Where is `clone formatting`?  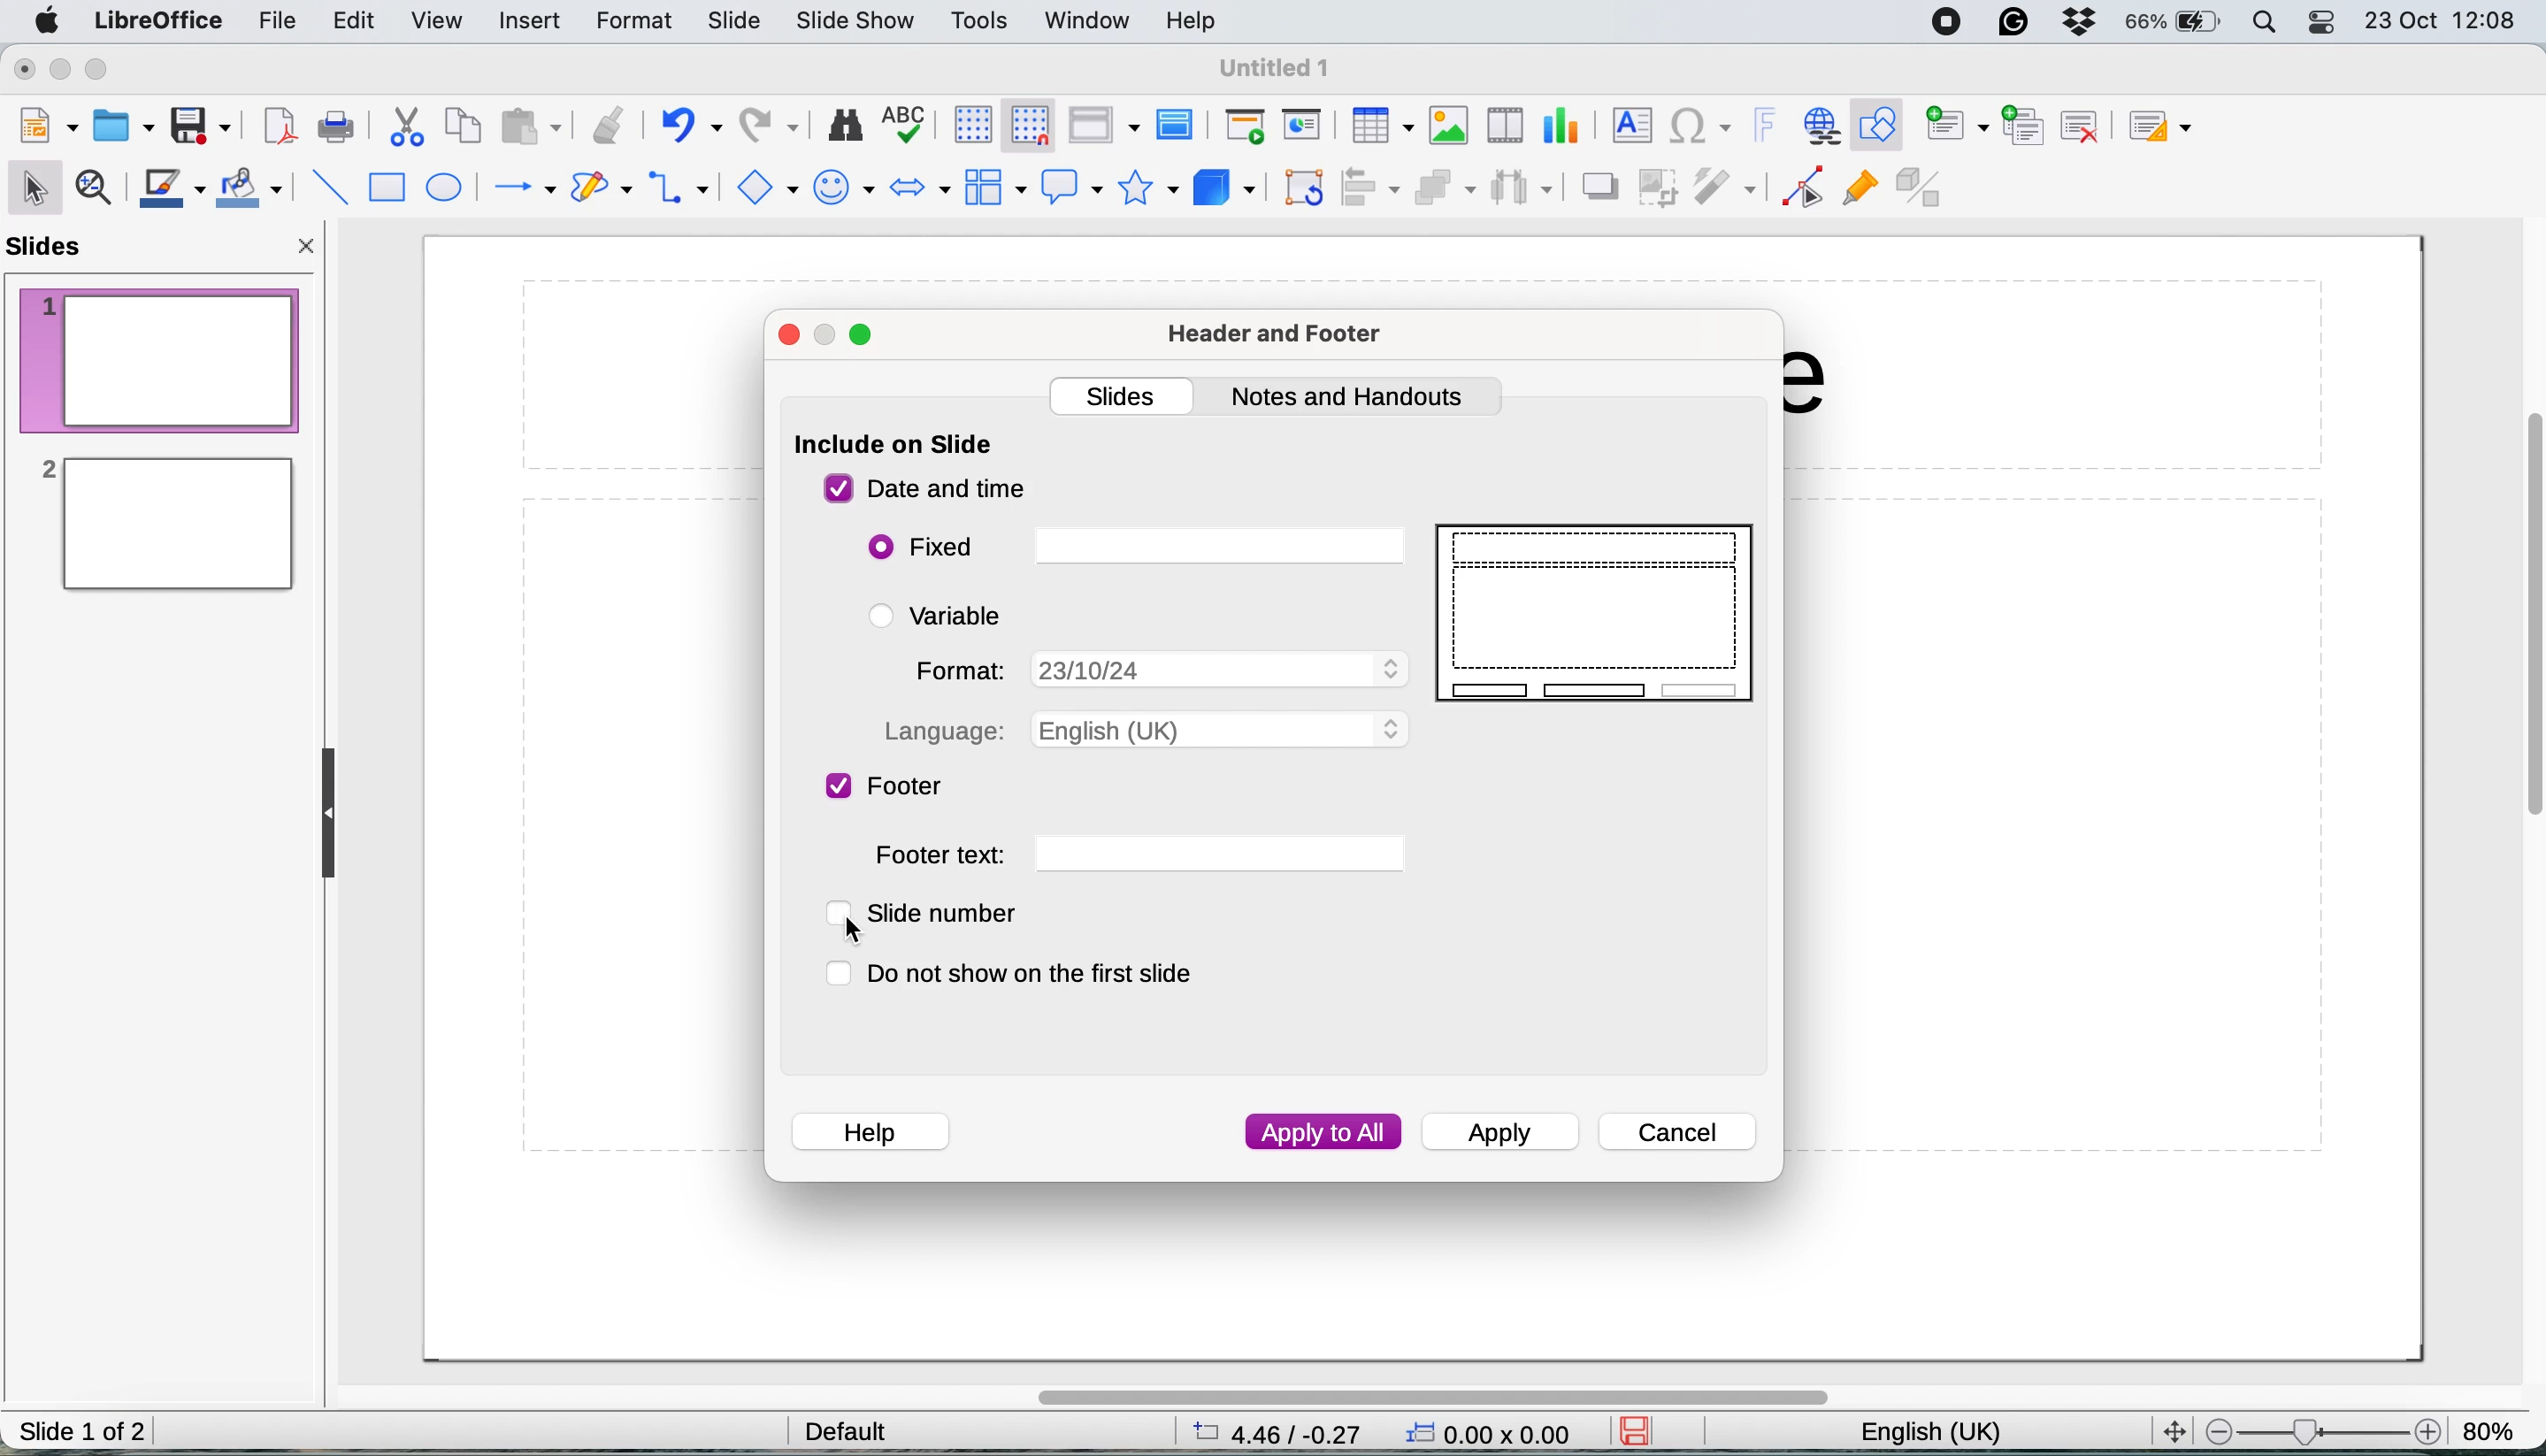 clone formatting is located at coordinates (605, 125).